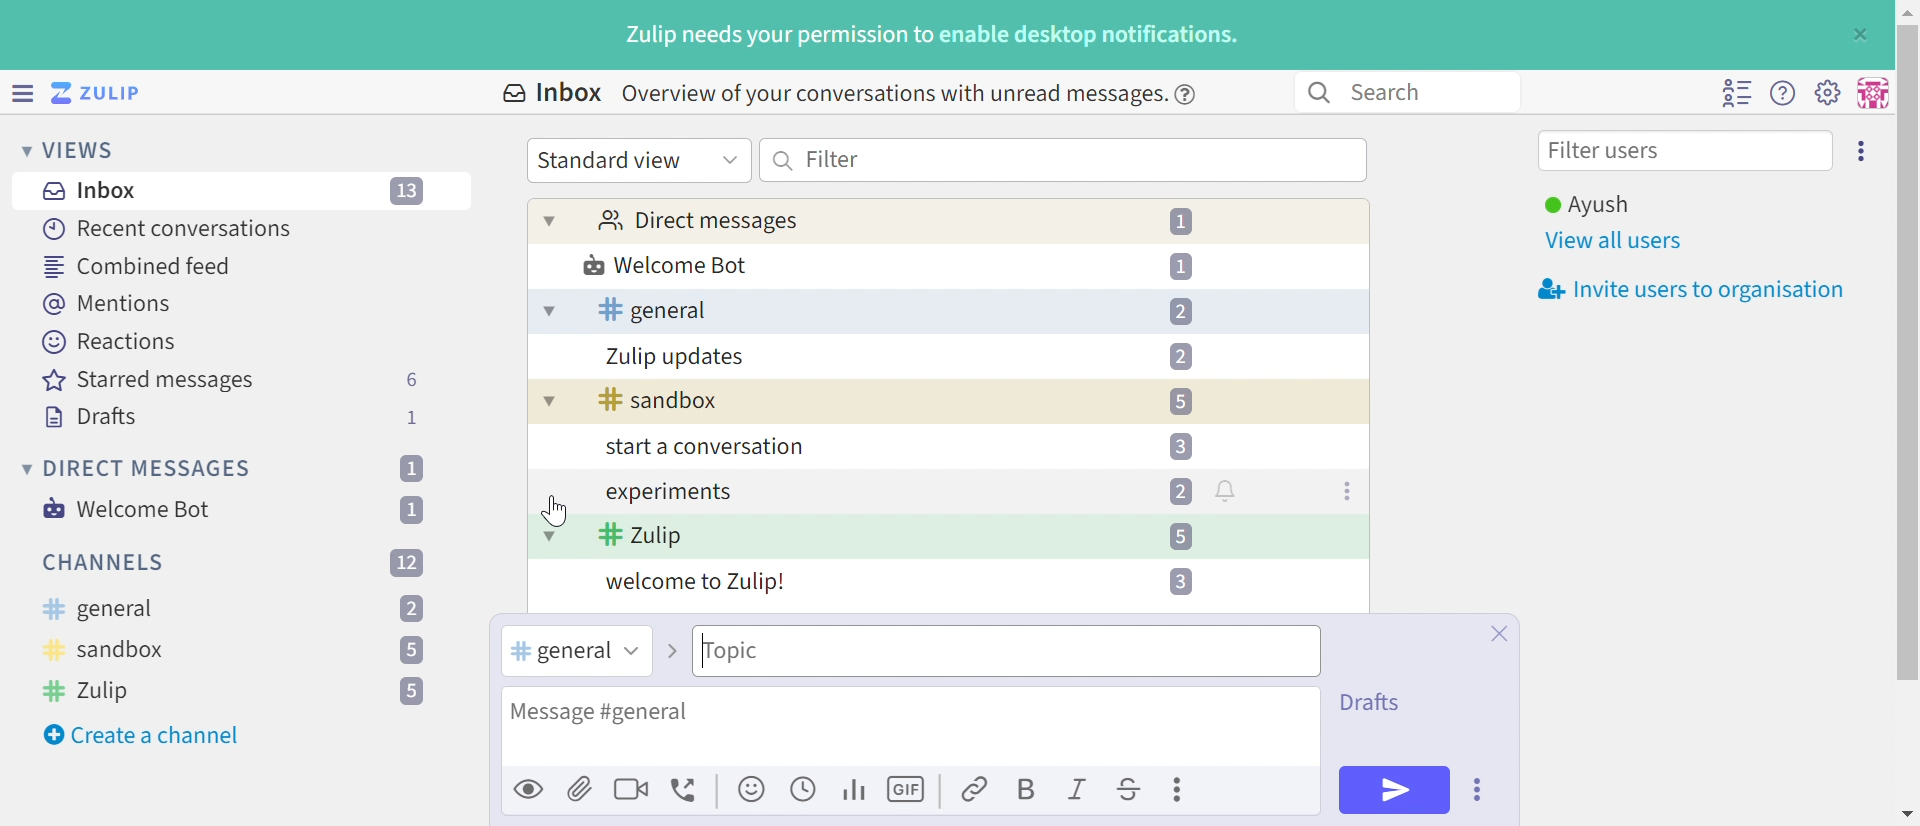 The height and width of the screenshot is (826, 1920). What do you see at coordinates (412, 692) in the screenshot?
I see `5` at bounding box center [412, 692].